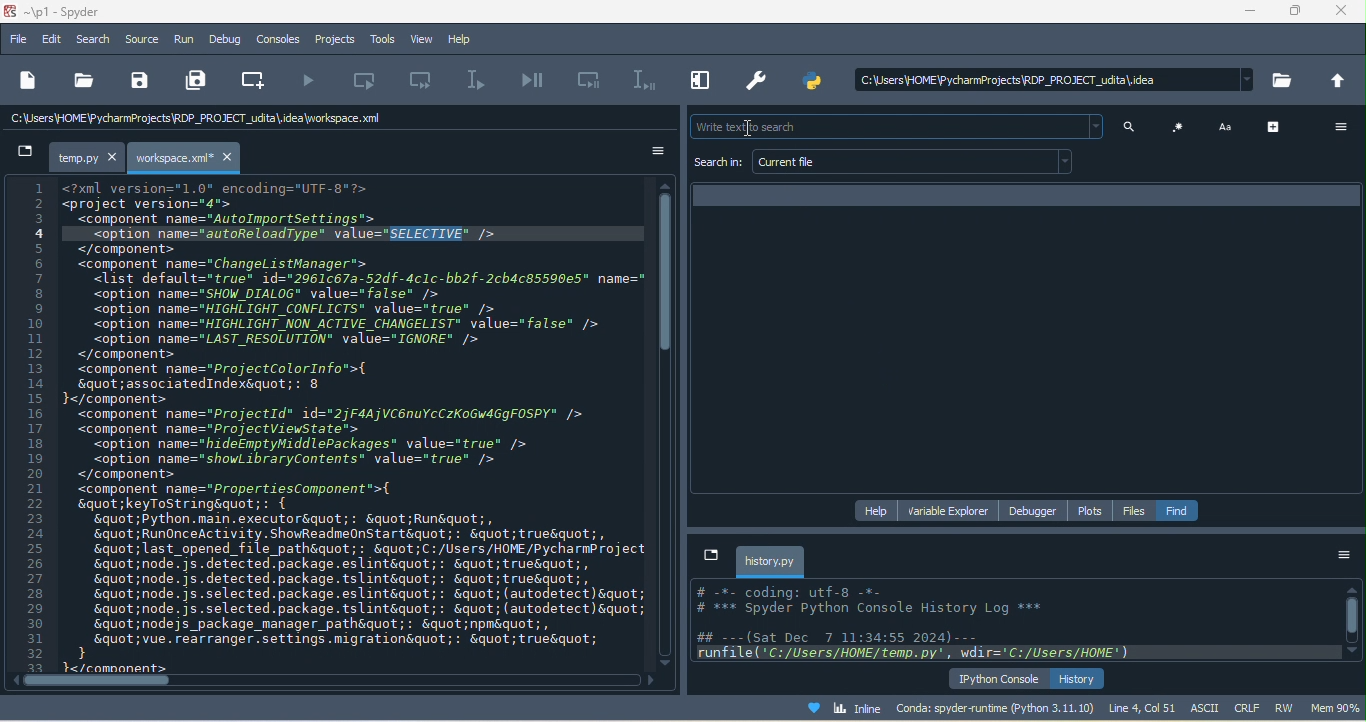 Image resolution: width=1366 pixels, height=722 pixels. What do you see at coordinates (199, 81) in the screenshot?
I see `save all` at bounding box center [199, 81].